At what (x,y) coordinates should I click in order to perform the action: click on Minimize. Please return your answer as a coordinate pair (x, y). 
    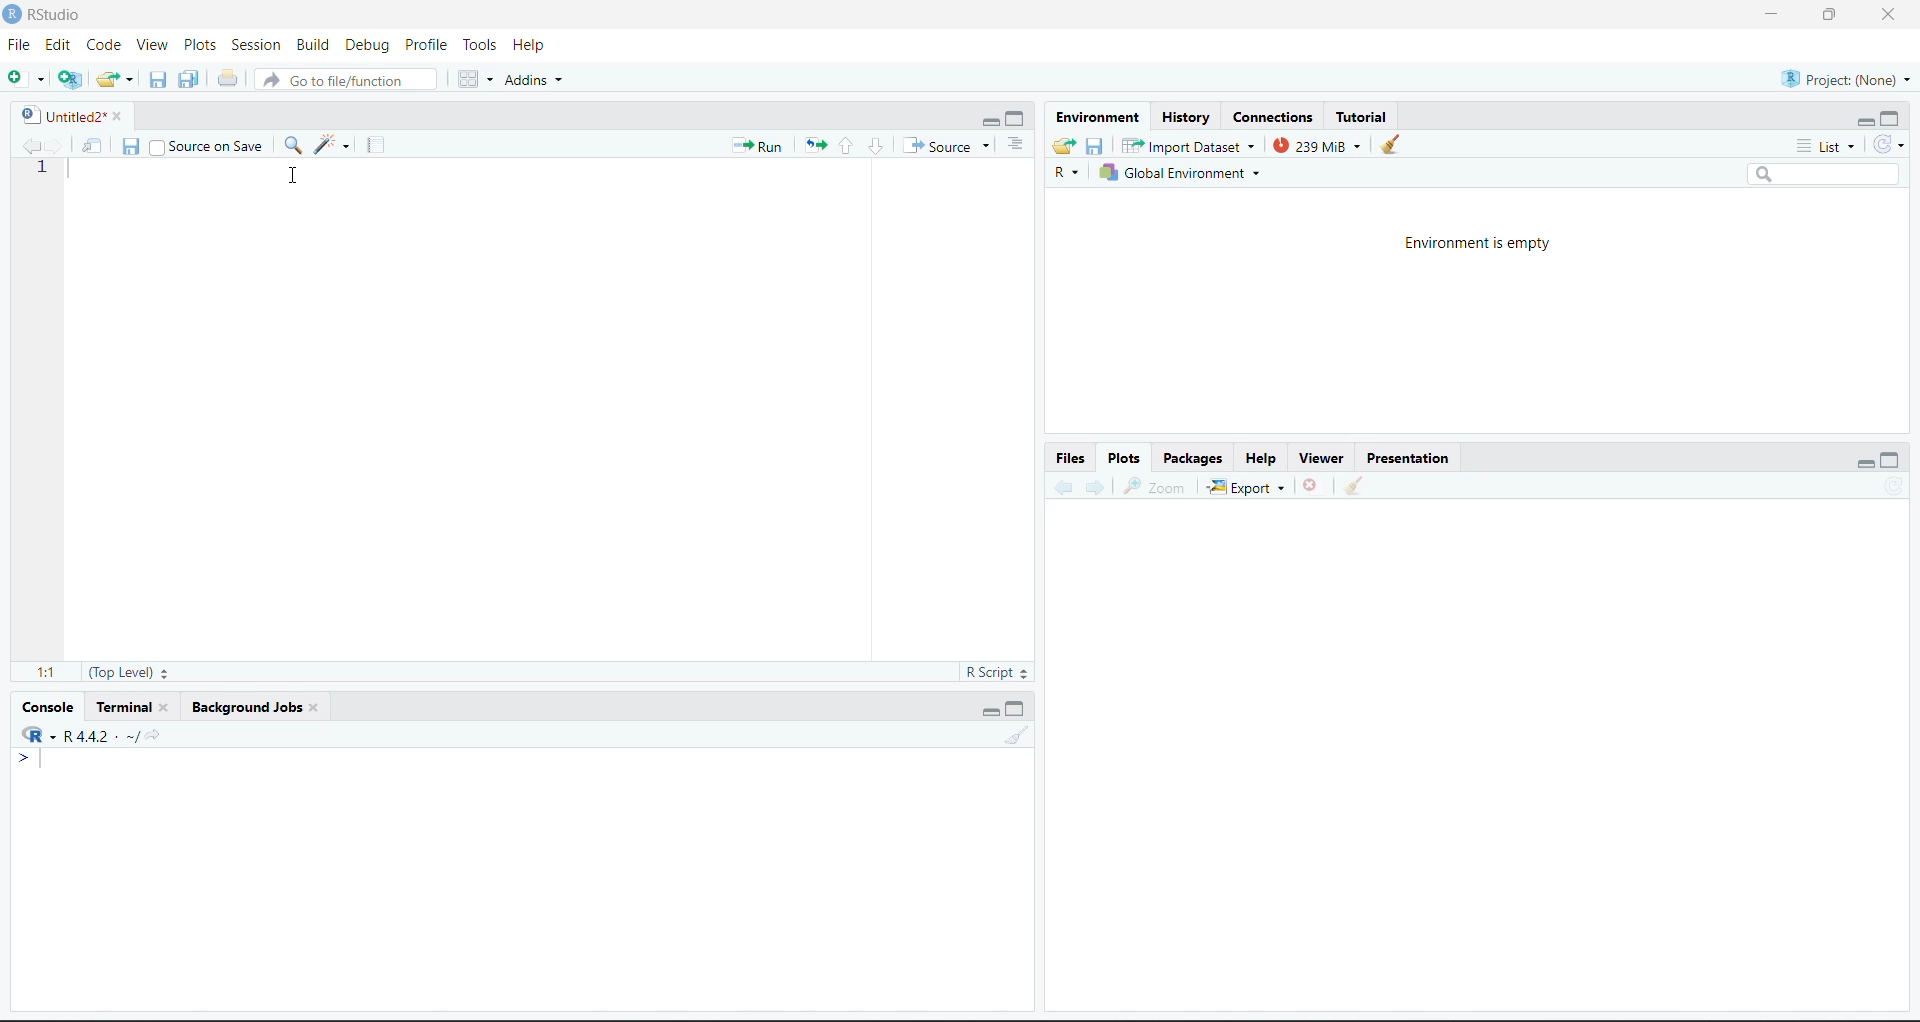
    Looking at the image, I should click on (1772, 15).